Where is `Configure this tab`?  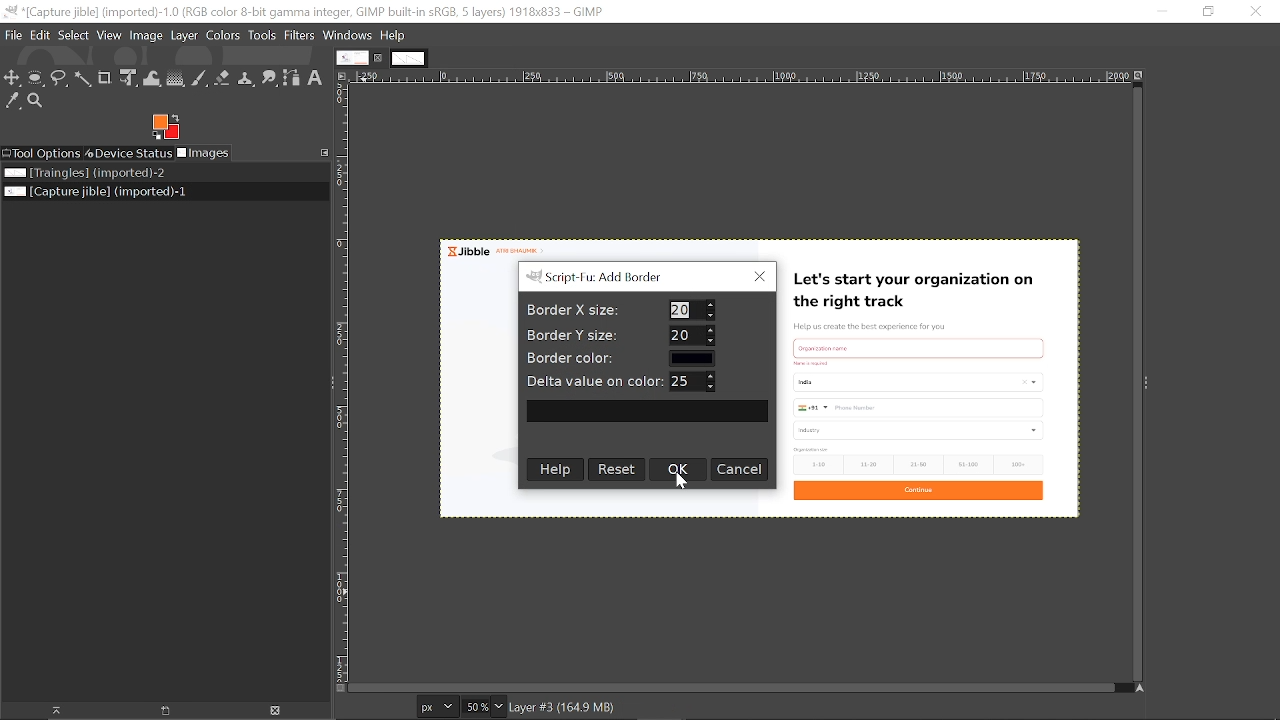
Configure this tab is located at coordinates (324, 152).